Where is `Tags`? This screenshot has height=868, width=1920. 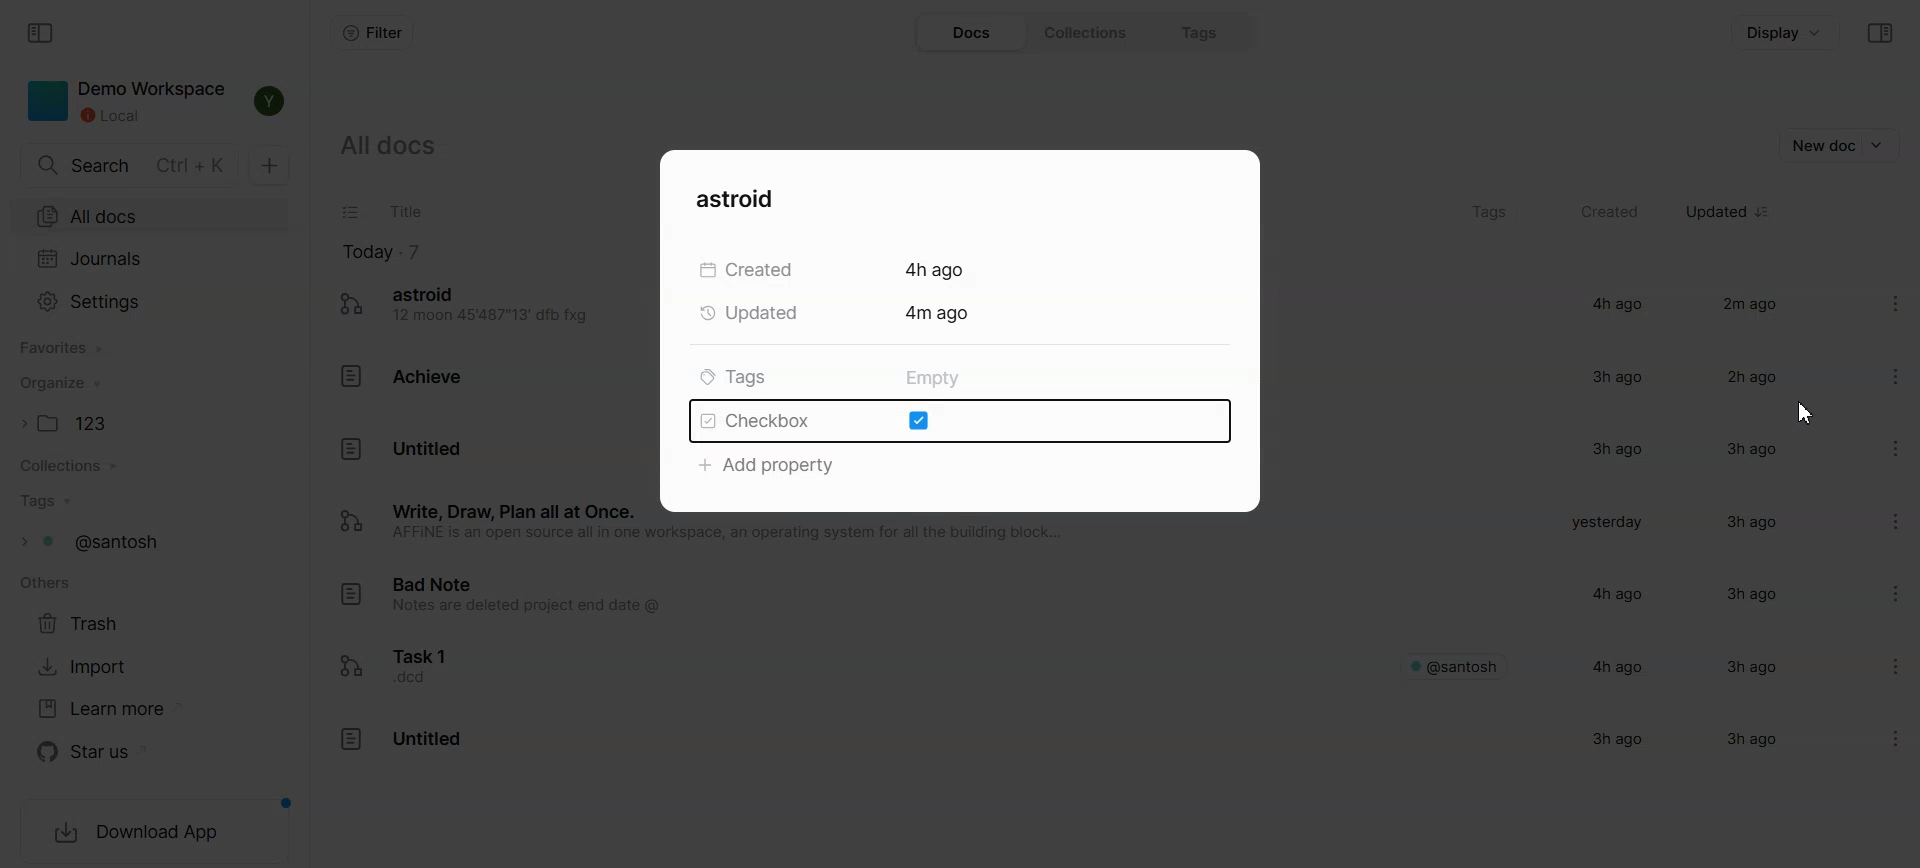 Tags is located at coordinates (148, 542).